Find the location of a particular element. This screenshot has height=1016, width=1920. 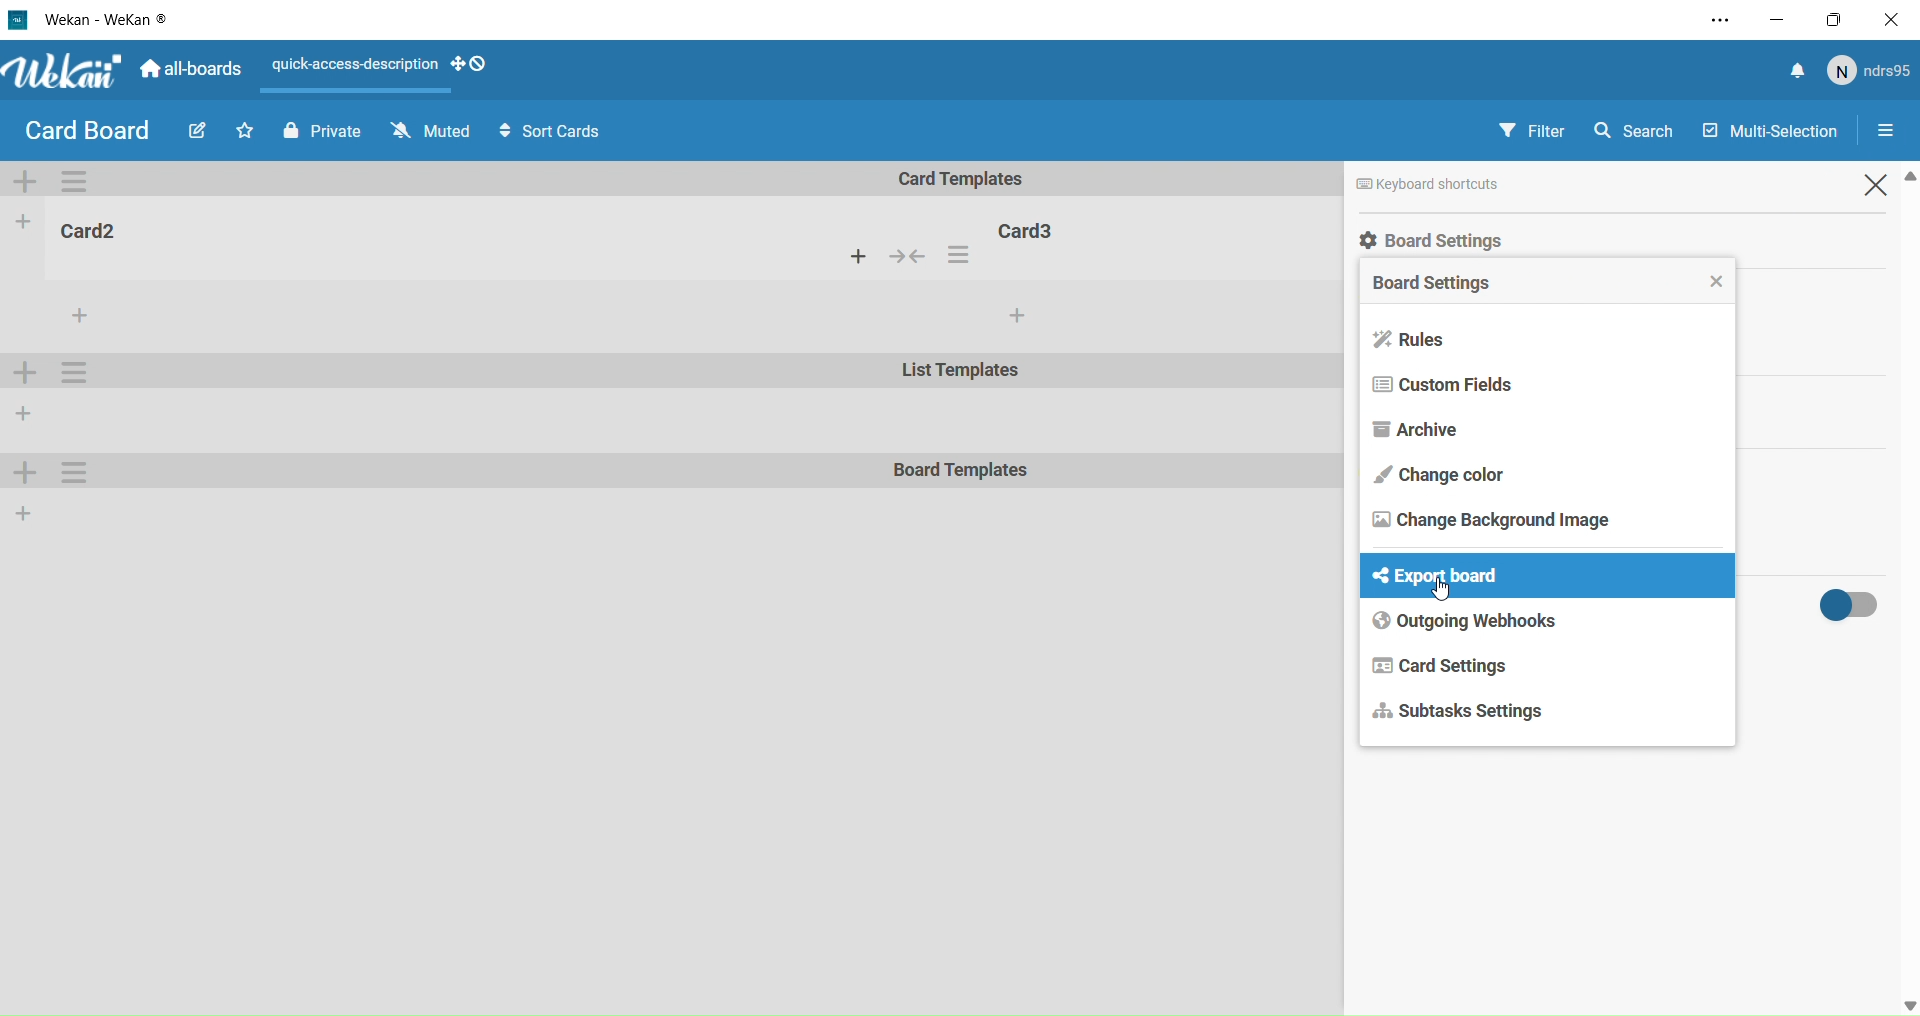

 is located at coordinates (21, 370).